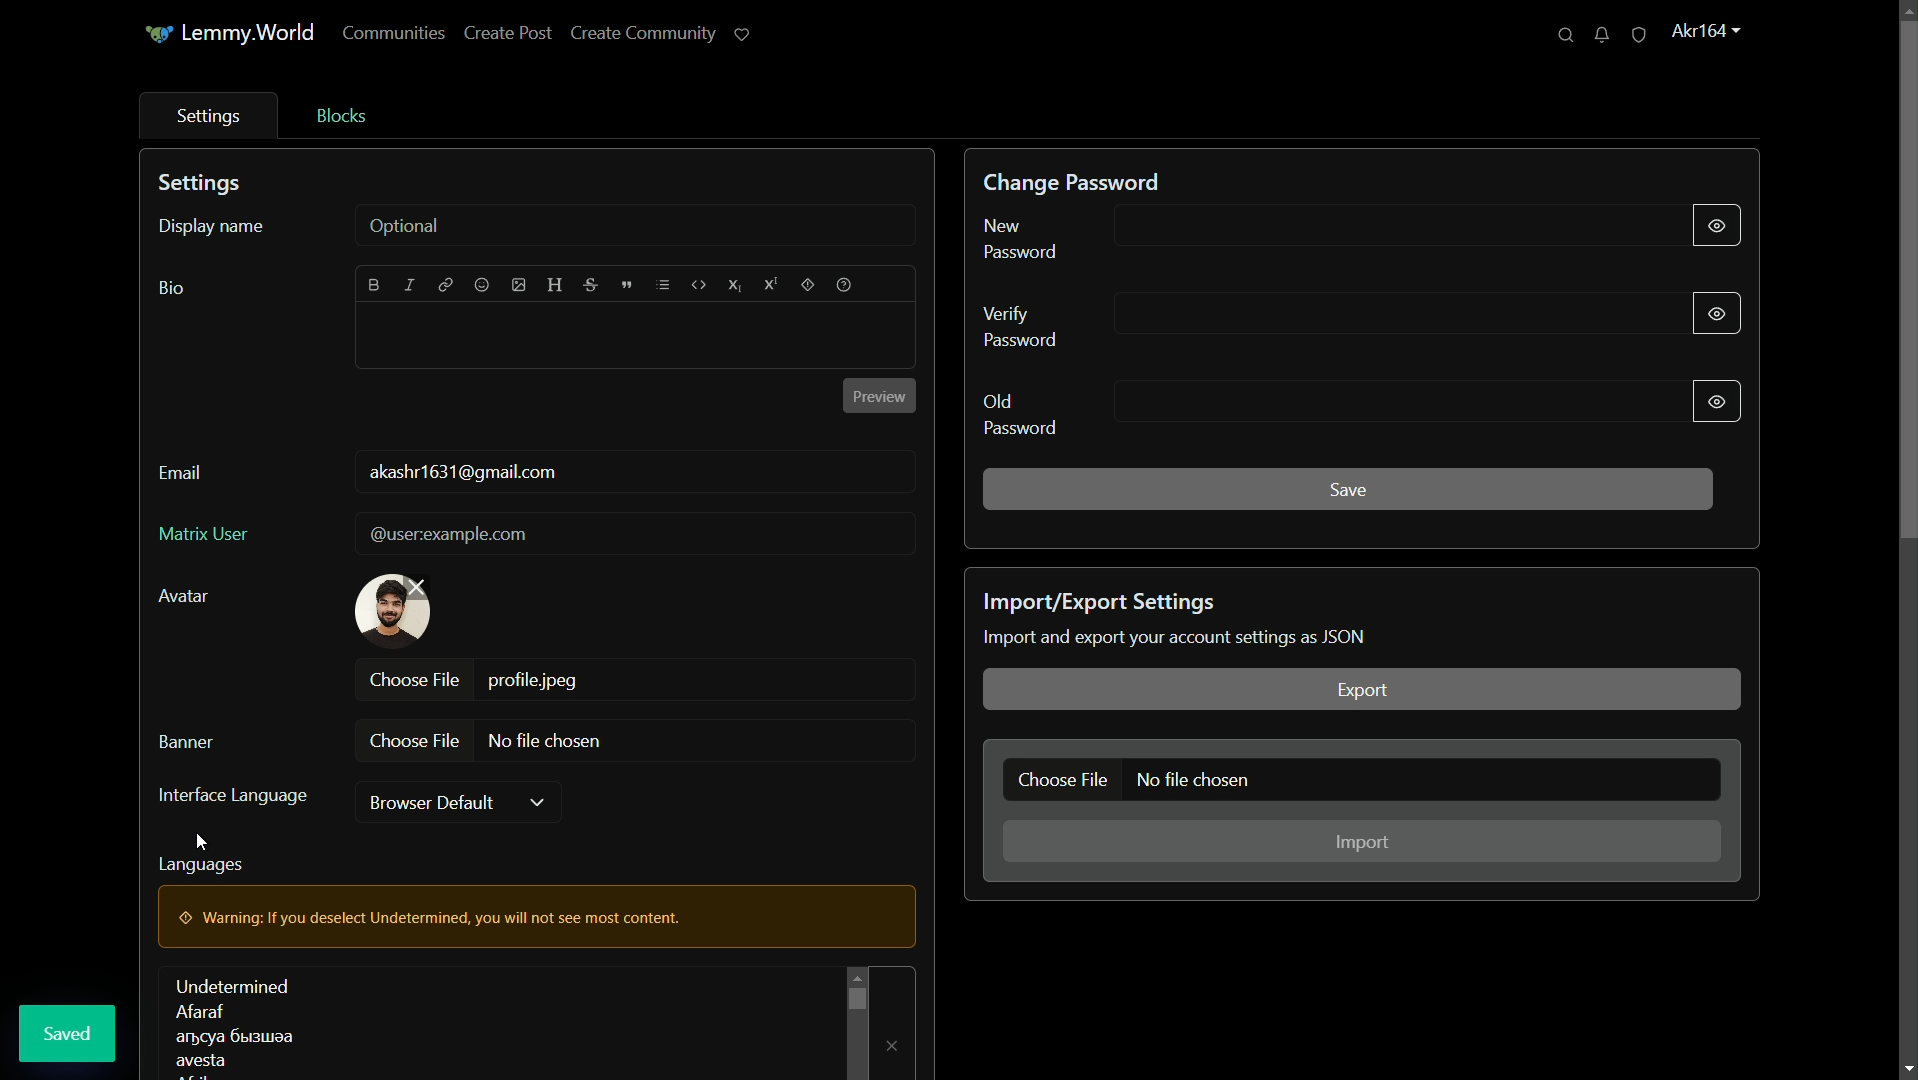  What do you see at coordinates (180, 474) in the screenshot?
I see `email` at bounding box center [180, 474].